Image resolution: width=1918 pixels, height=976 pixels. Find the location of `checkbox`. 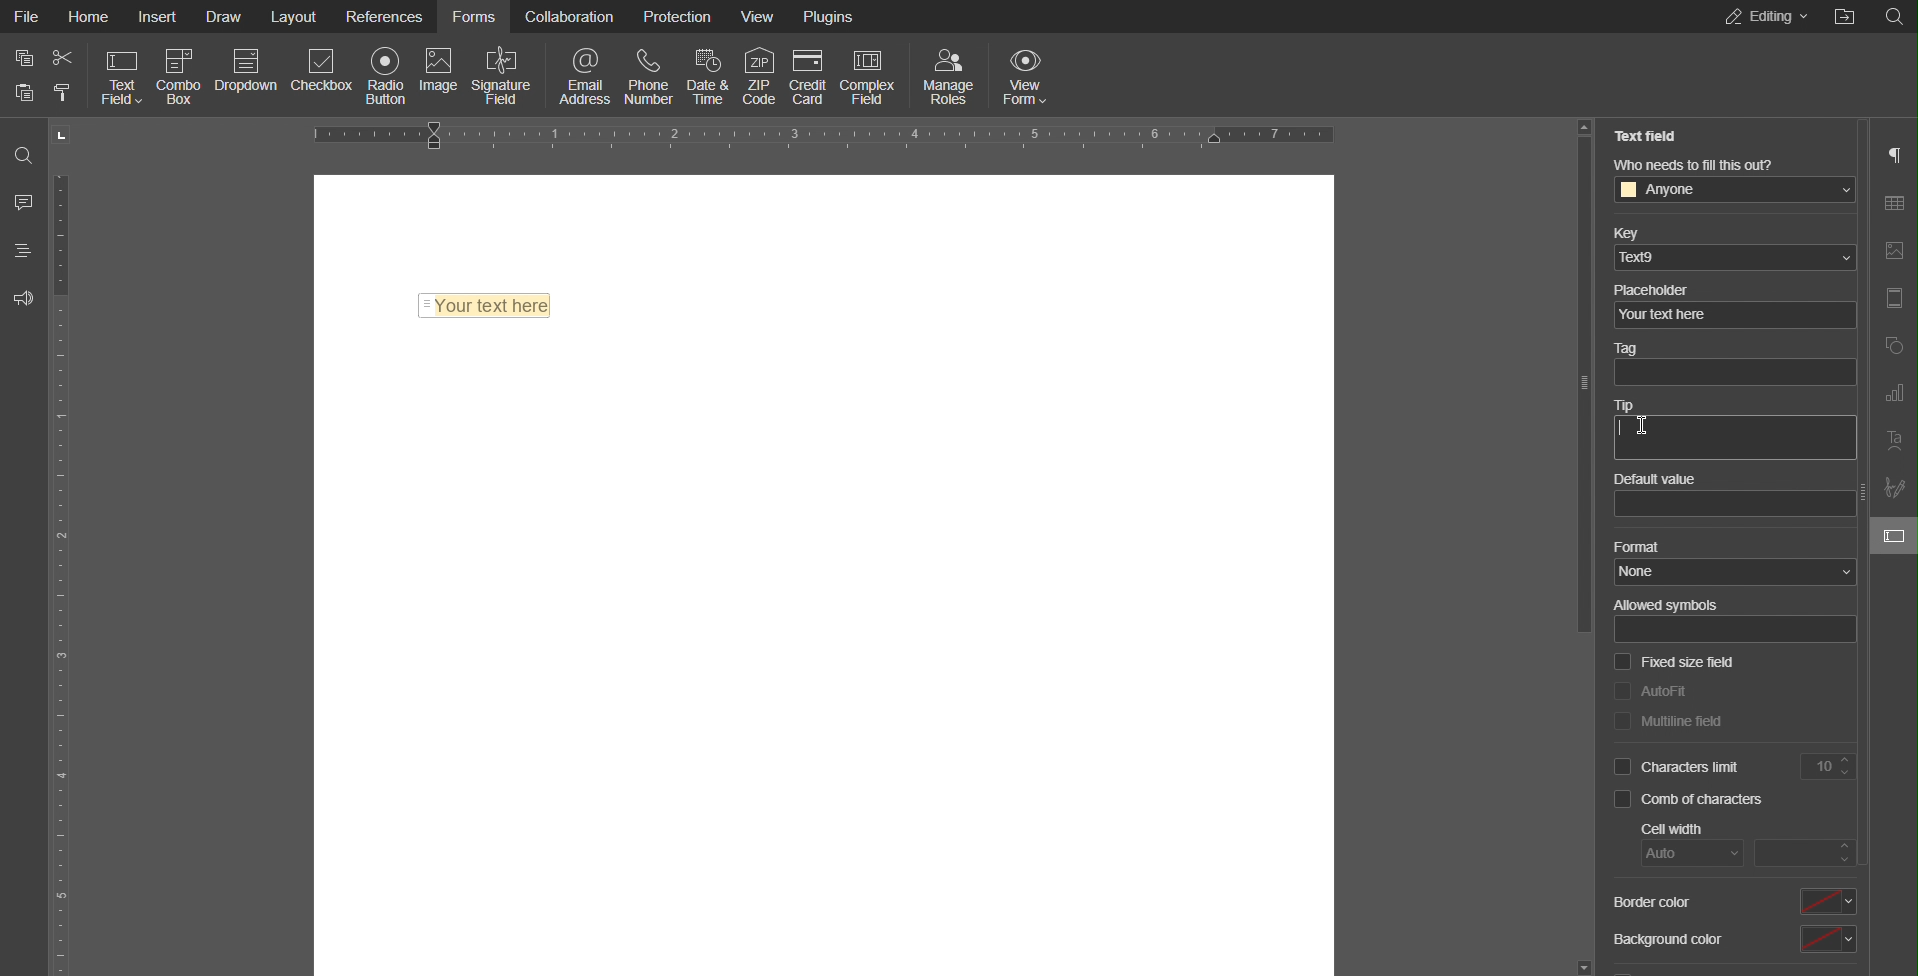

checkbox is located at coordinates (1623, 799).